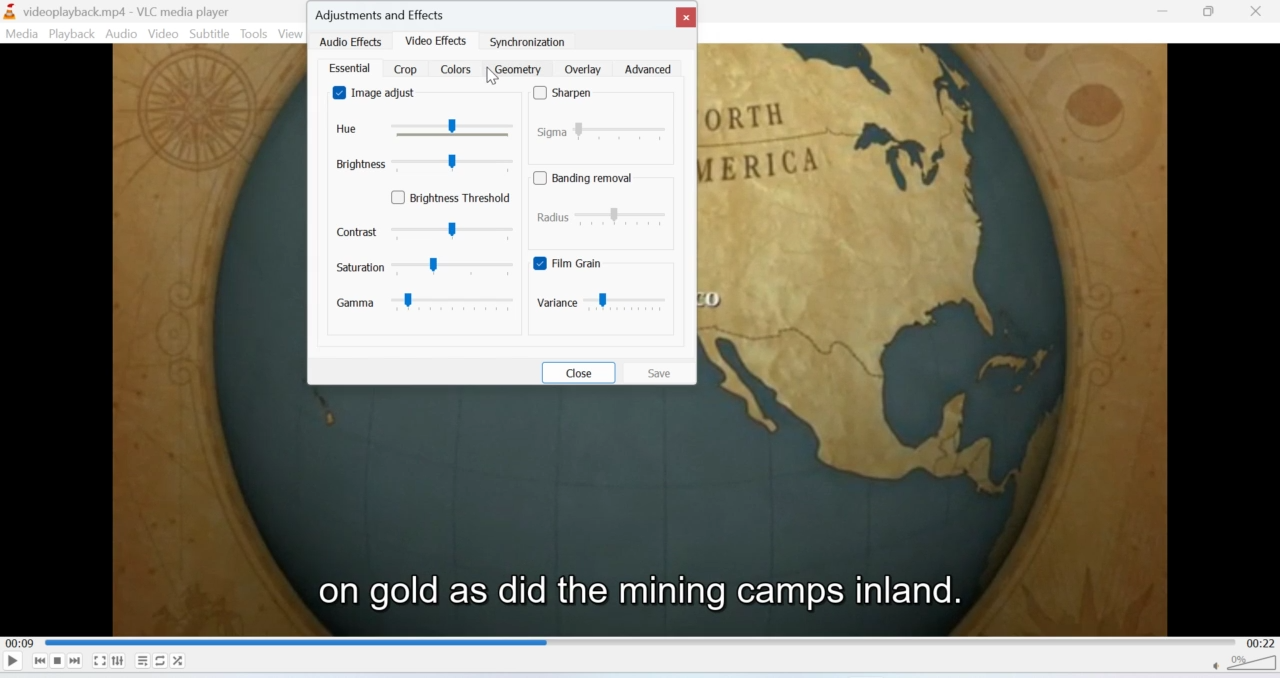 Image resolution: width=1280 pixels, height=678 pixels. Describe the element at coordinates (1208, 11) in the screenshot. I see `Minimise` at that location.